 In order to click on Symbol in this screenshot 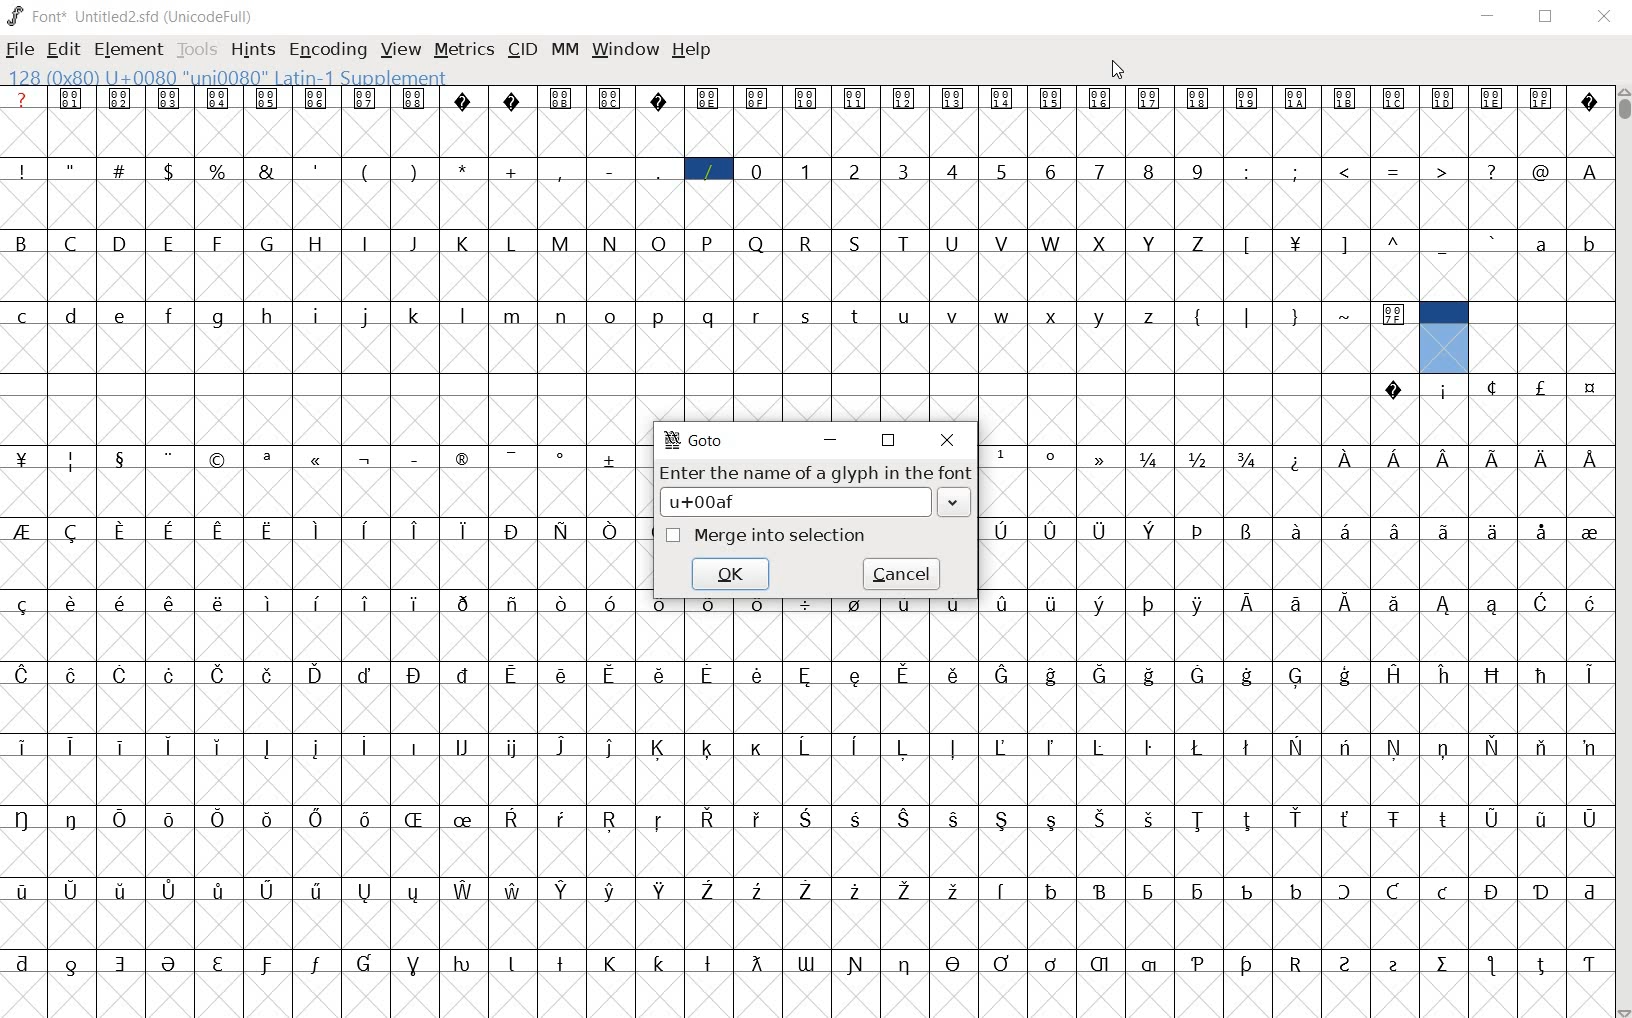, I will do `click(1200, 532)`.